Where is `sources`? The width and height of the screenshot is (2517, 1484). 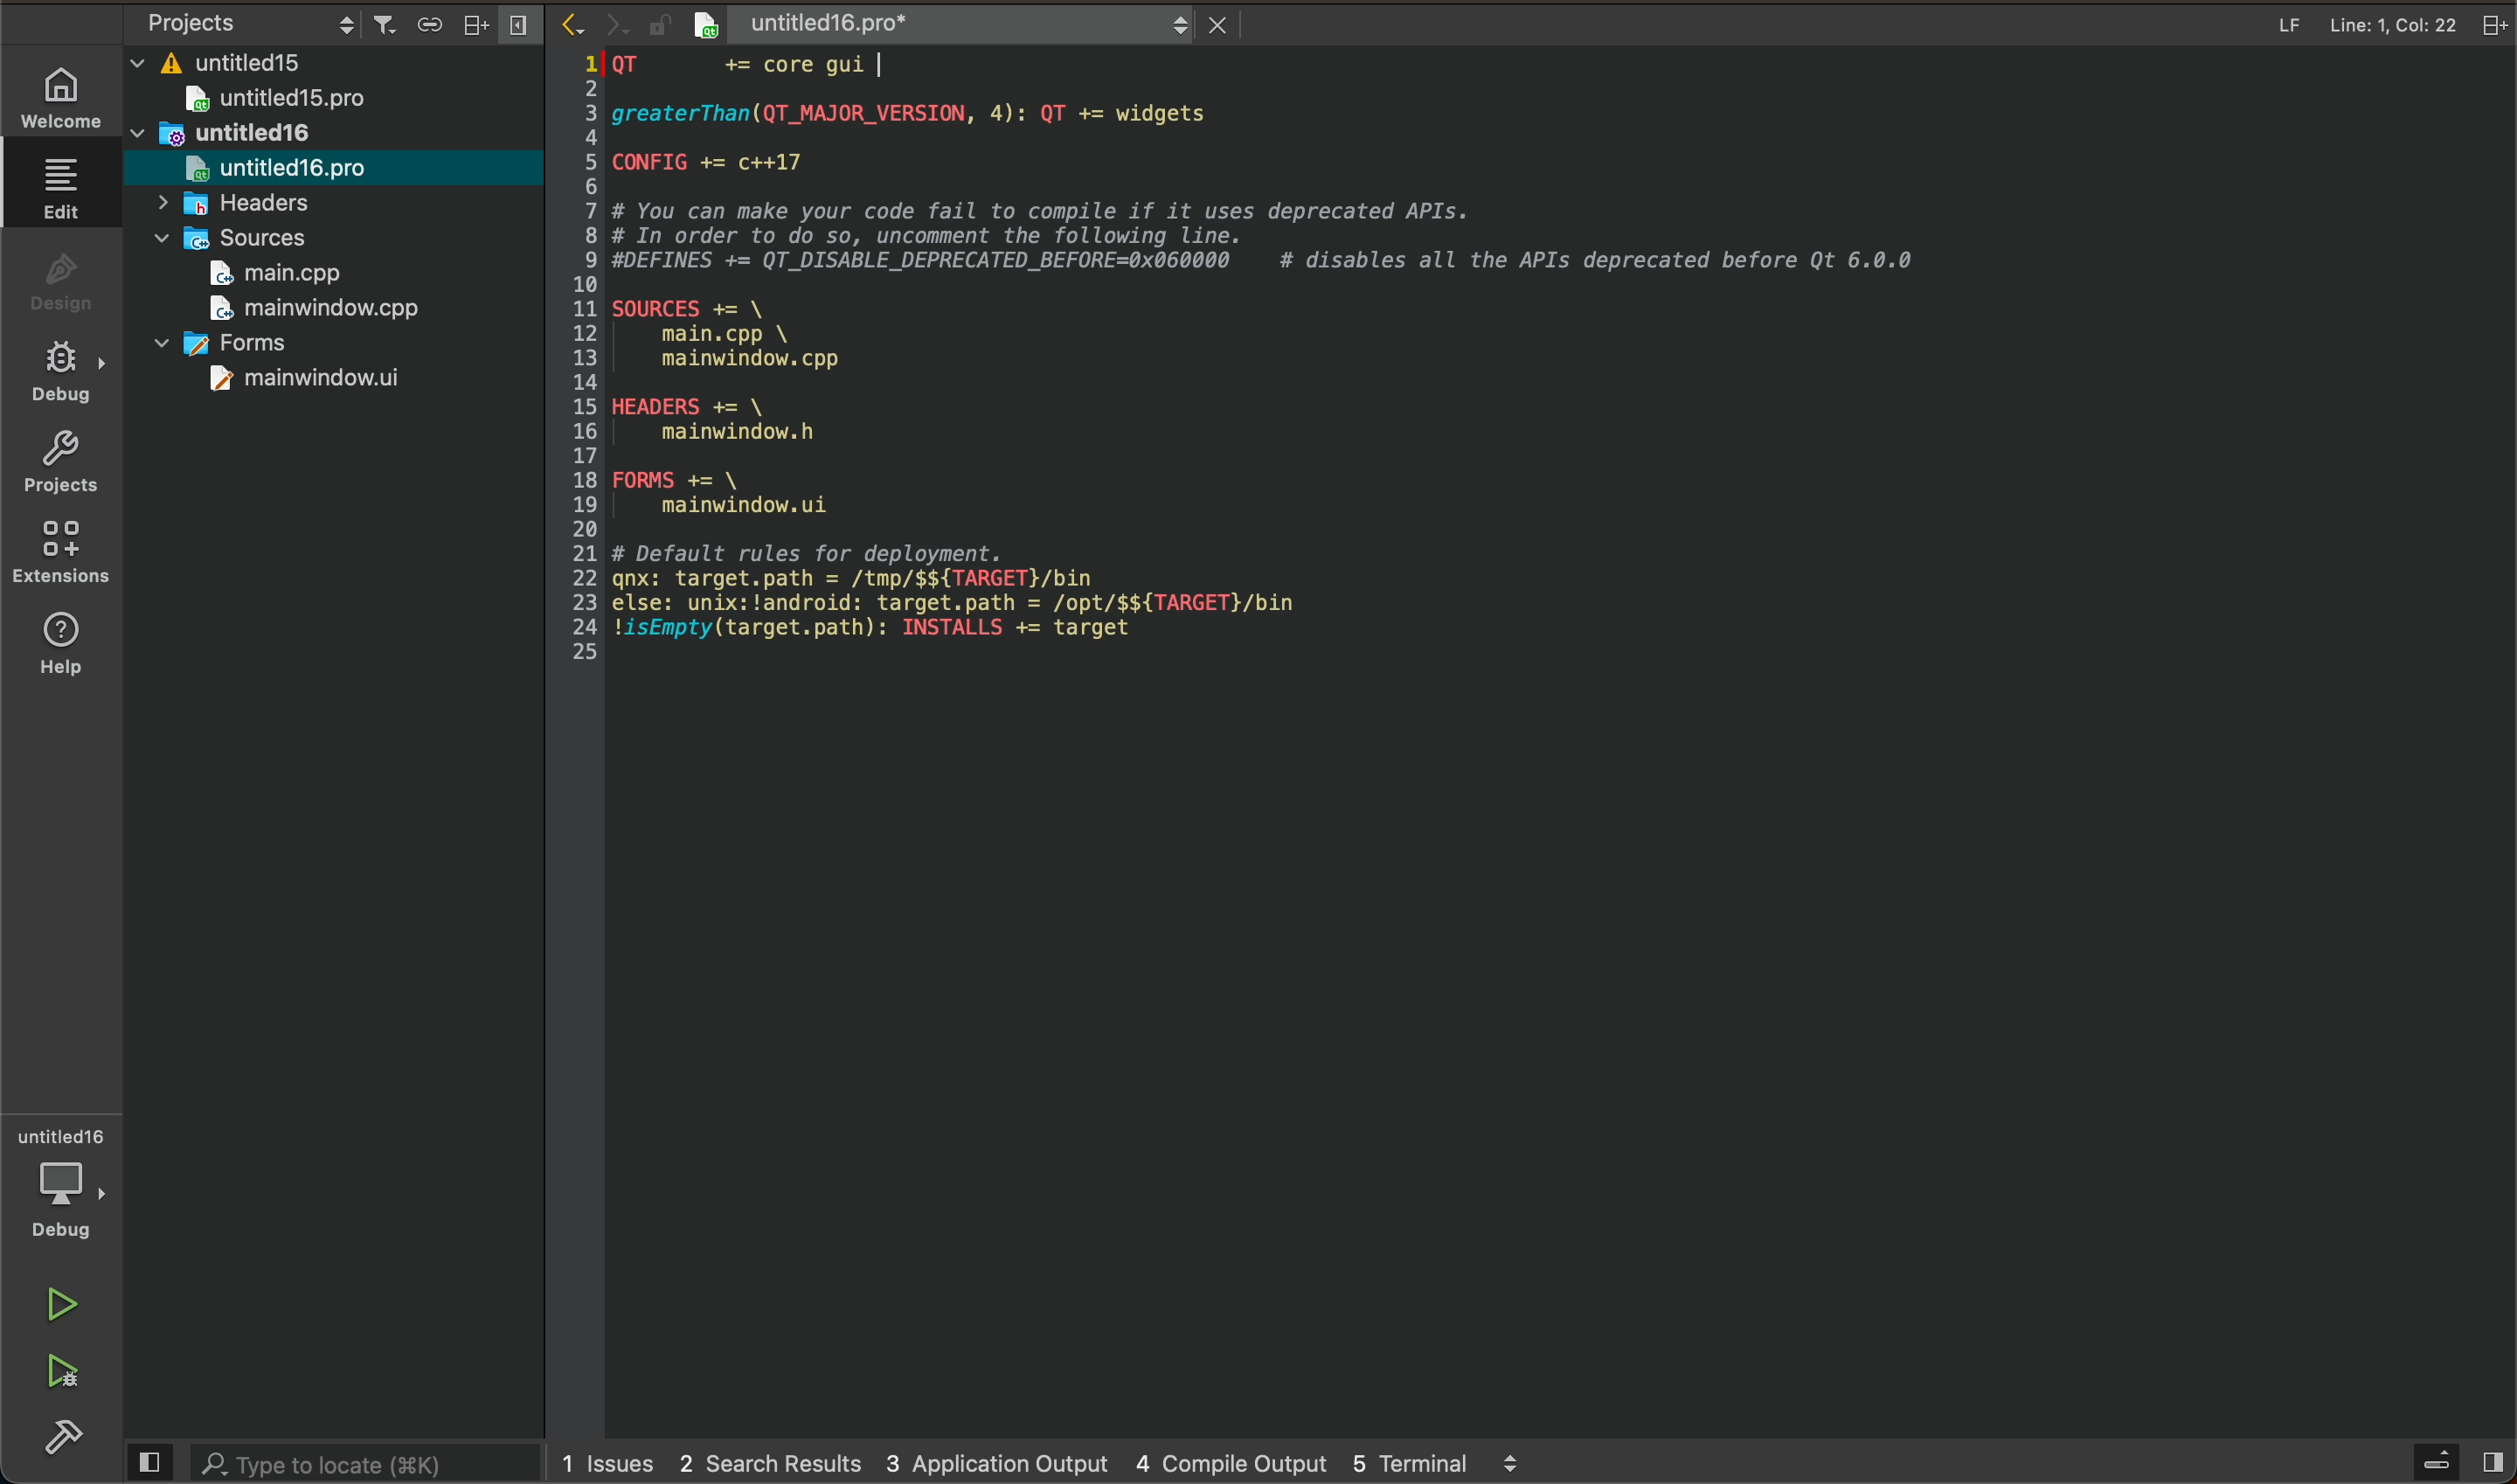
sources is located at coordinates (237, 239).